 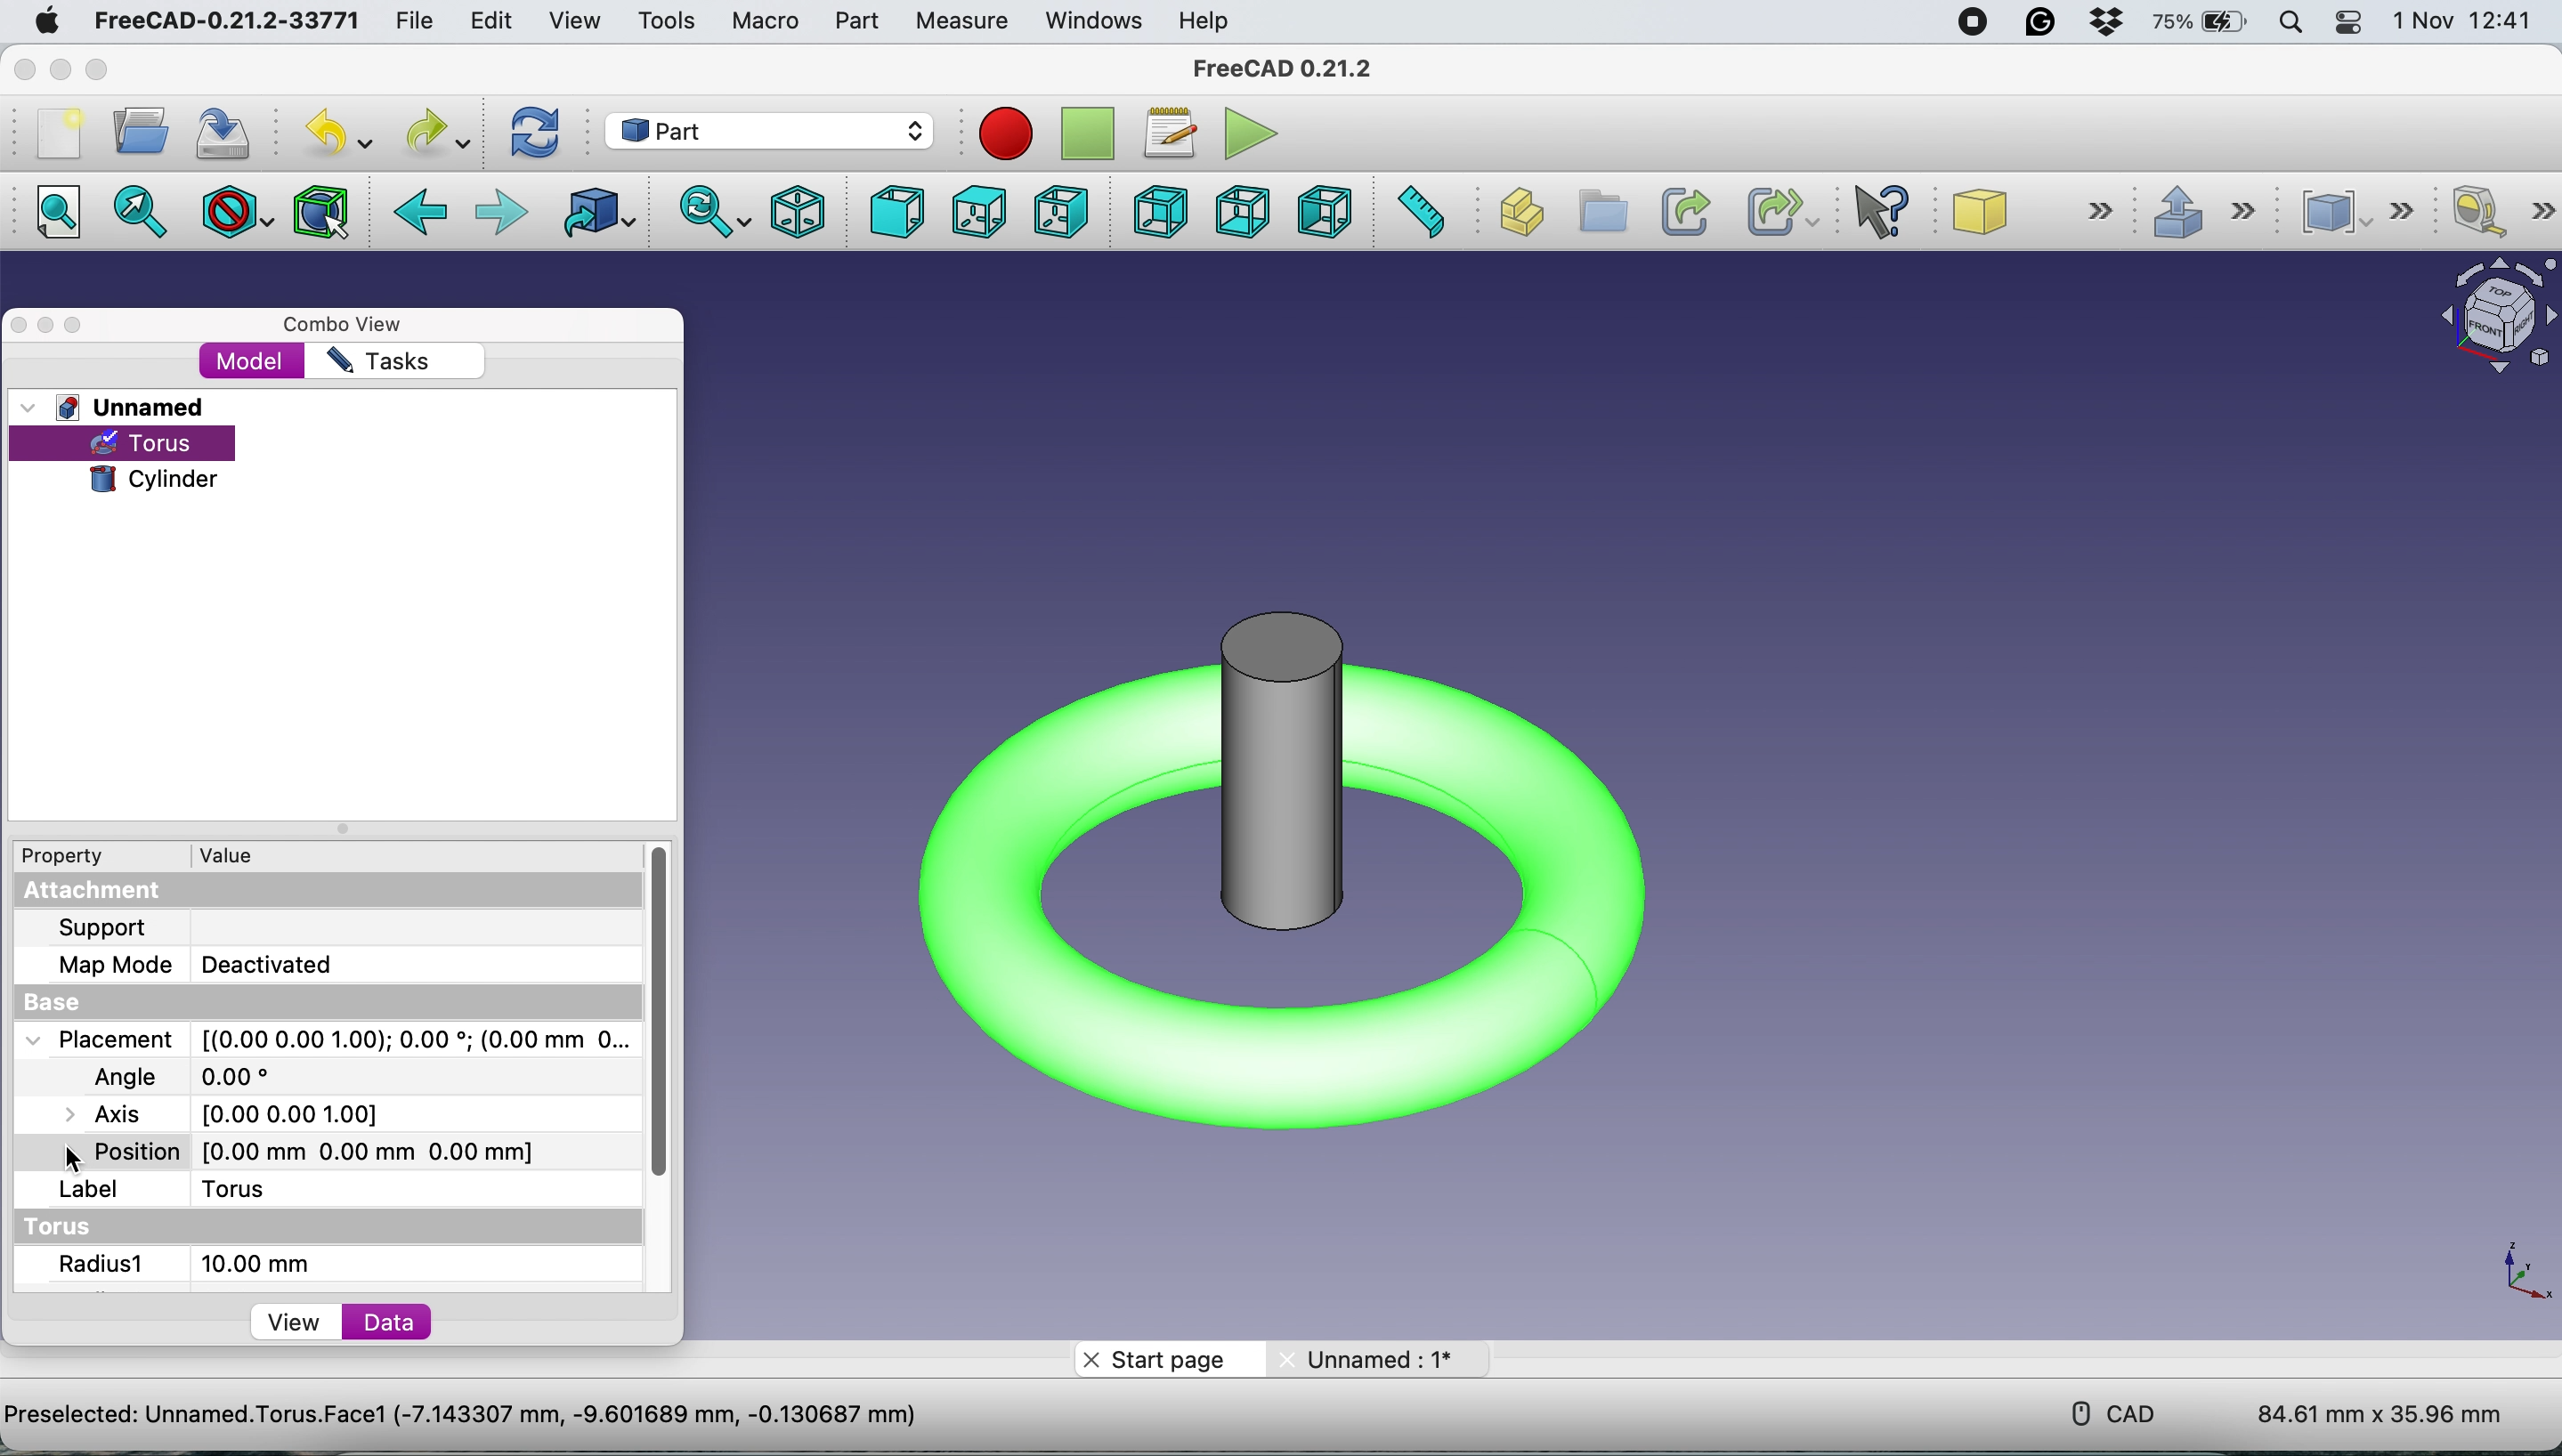 I want to click on freecad, so click(x=218, y=21).